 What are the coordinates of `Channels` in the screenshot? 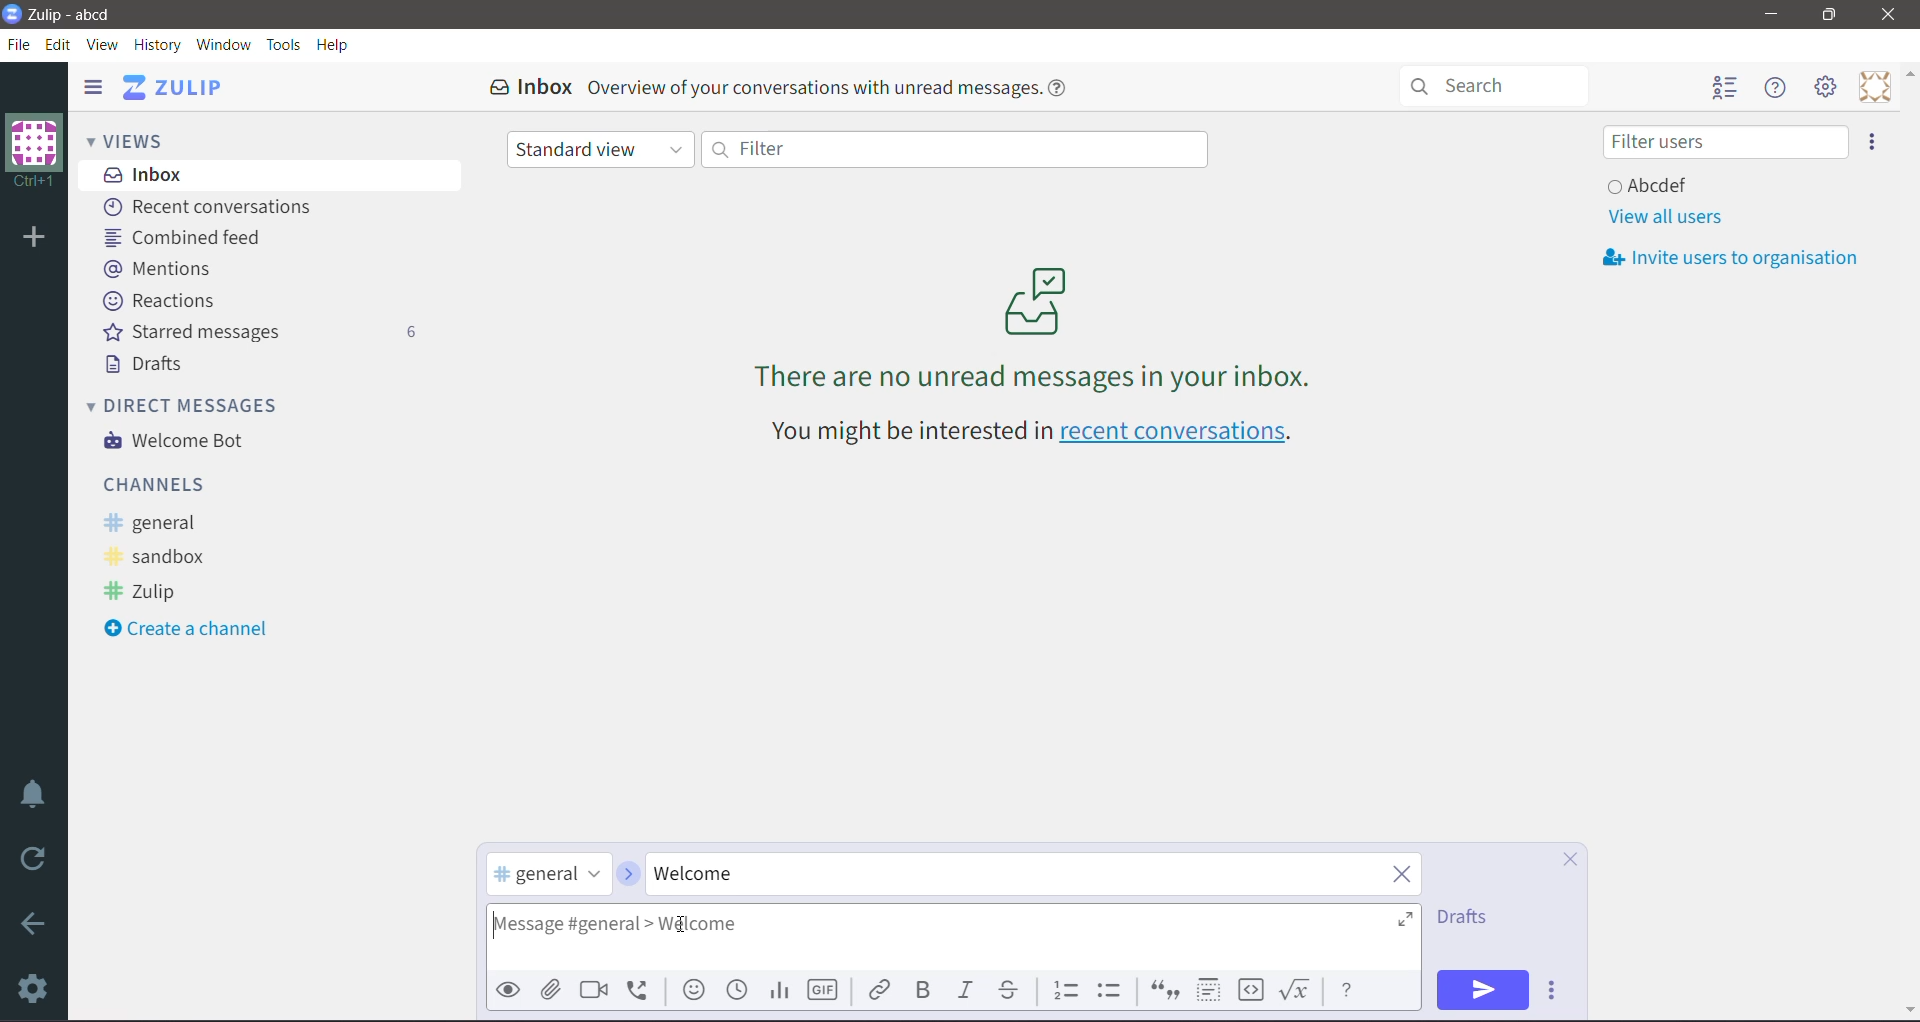 It's located at (159, 483).